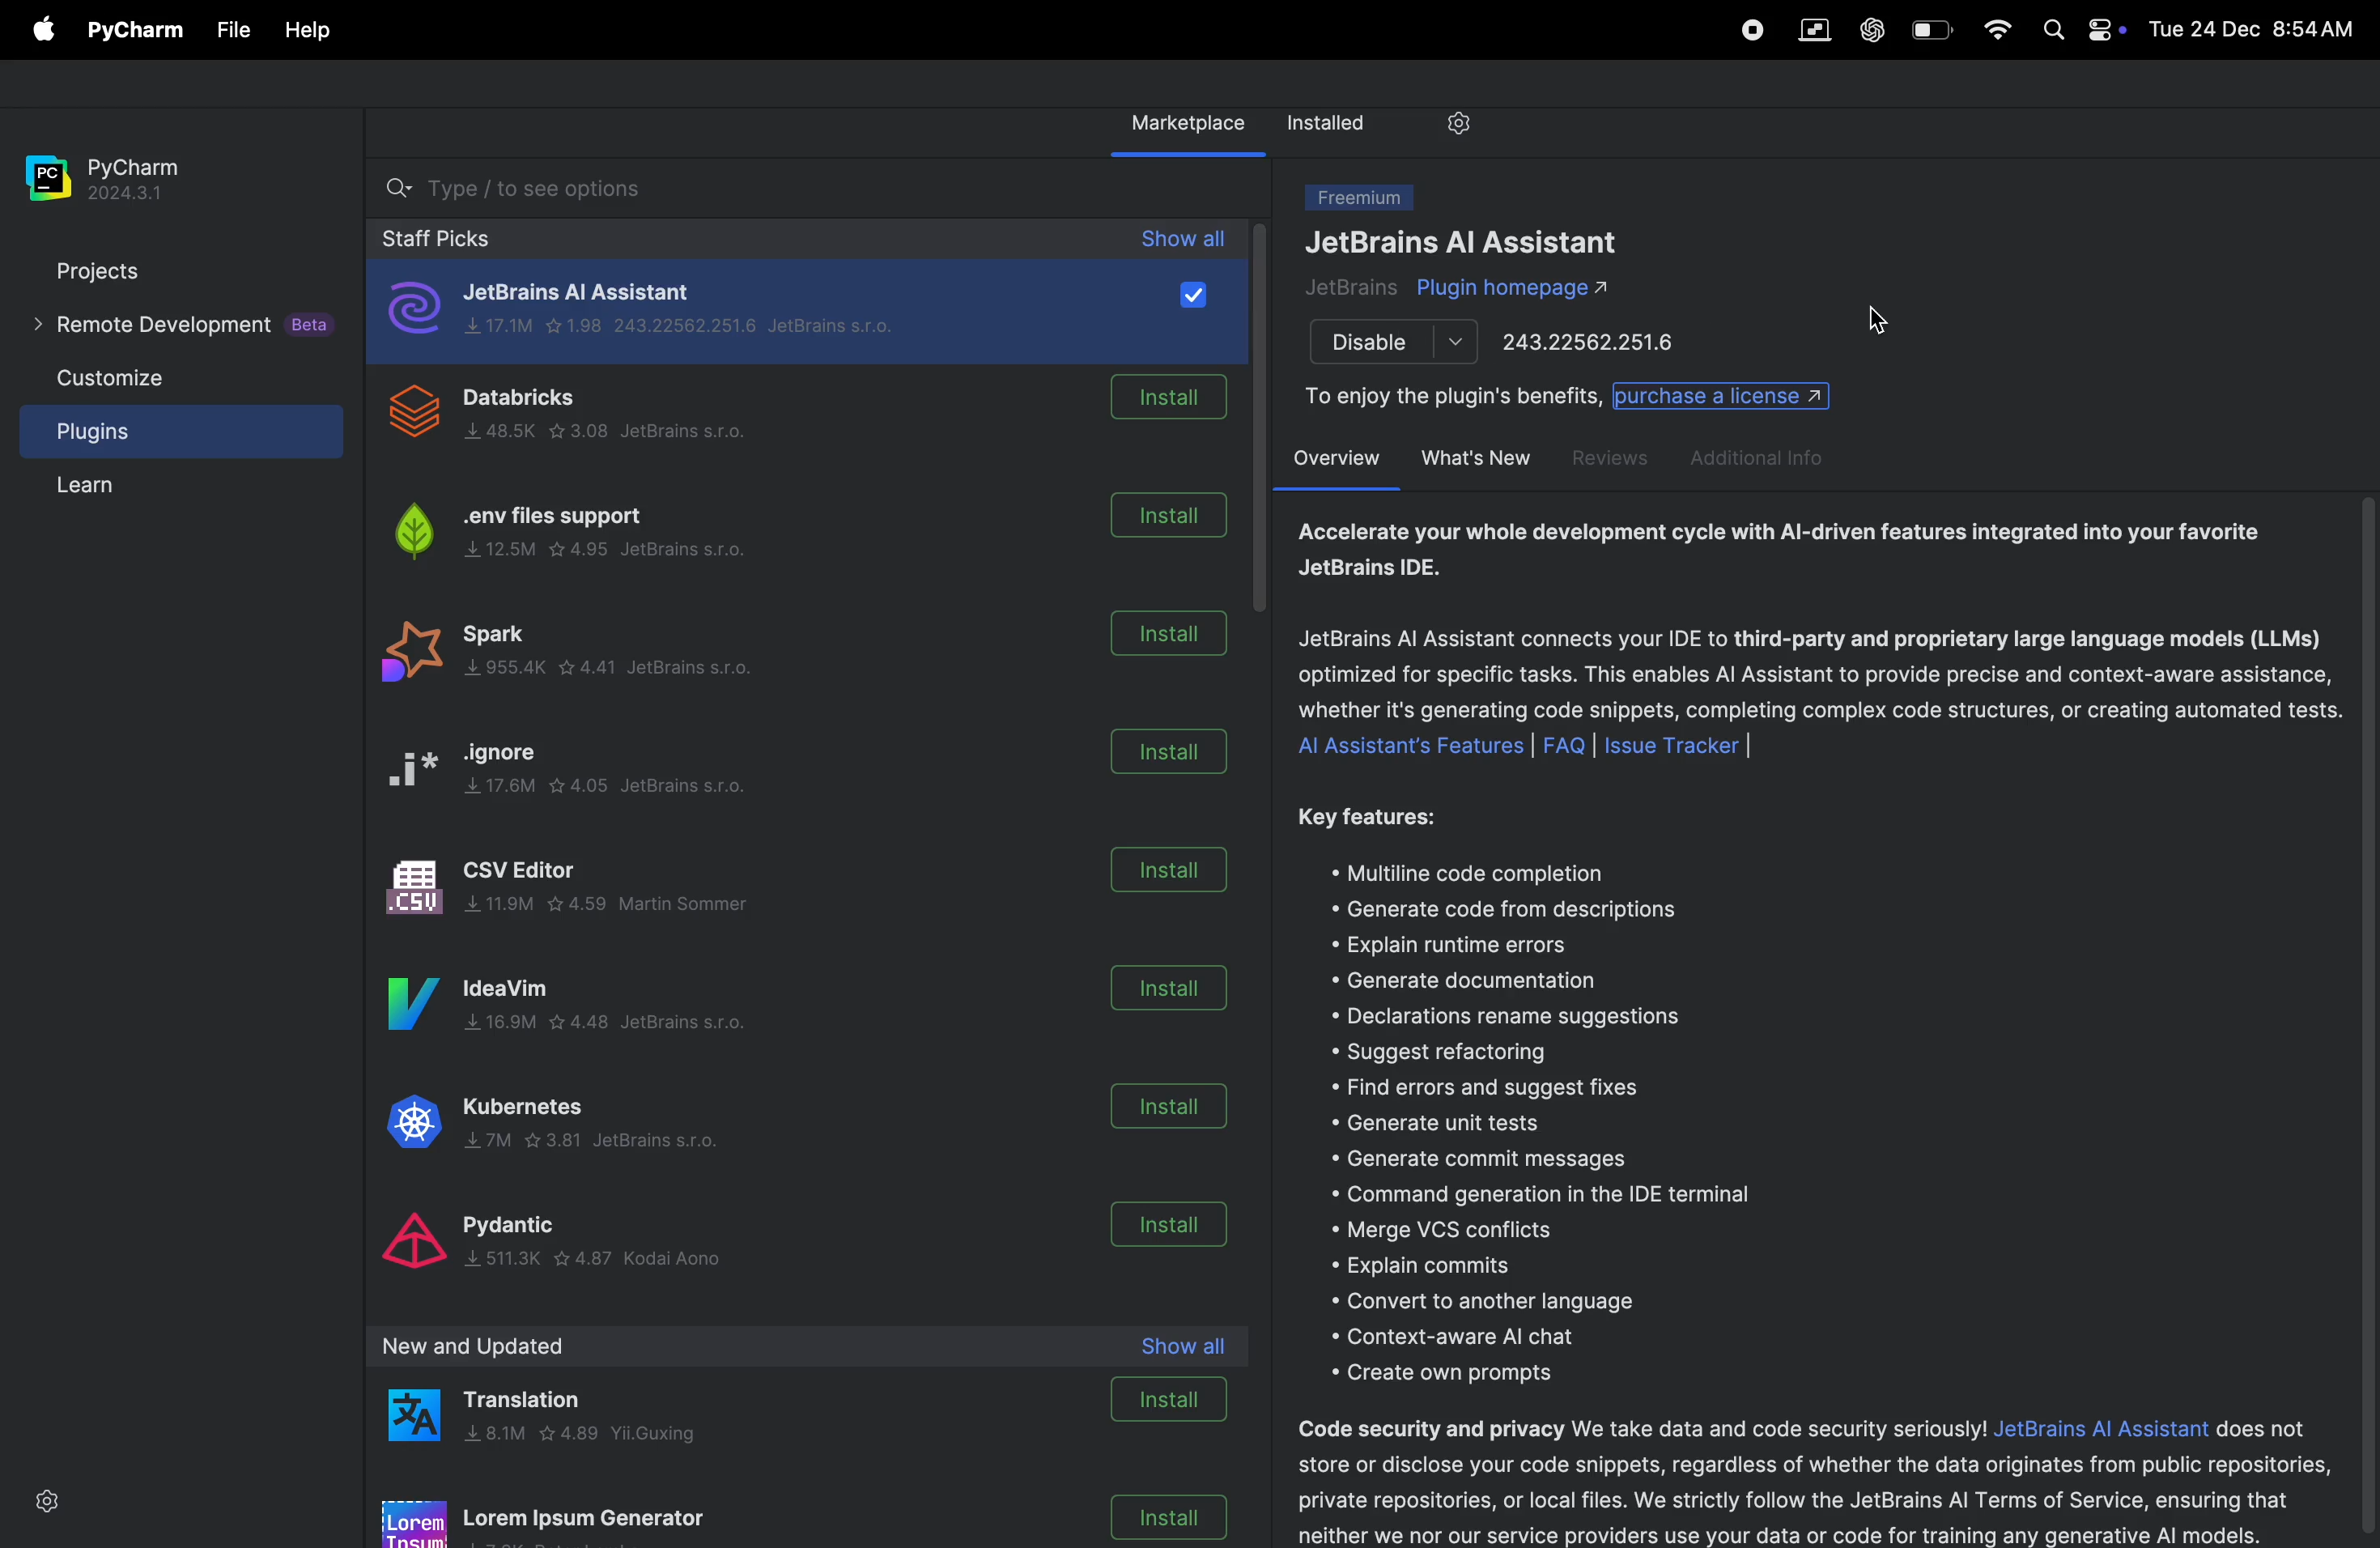 Image resolution: width=2380 pixels, height=1548 pixels. What do you see at coordinates (1171, 409) in the screenshot?
I see `install` at bounding box center [1171, 409].